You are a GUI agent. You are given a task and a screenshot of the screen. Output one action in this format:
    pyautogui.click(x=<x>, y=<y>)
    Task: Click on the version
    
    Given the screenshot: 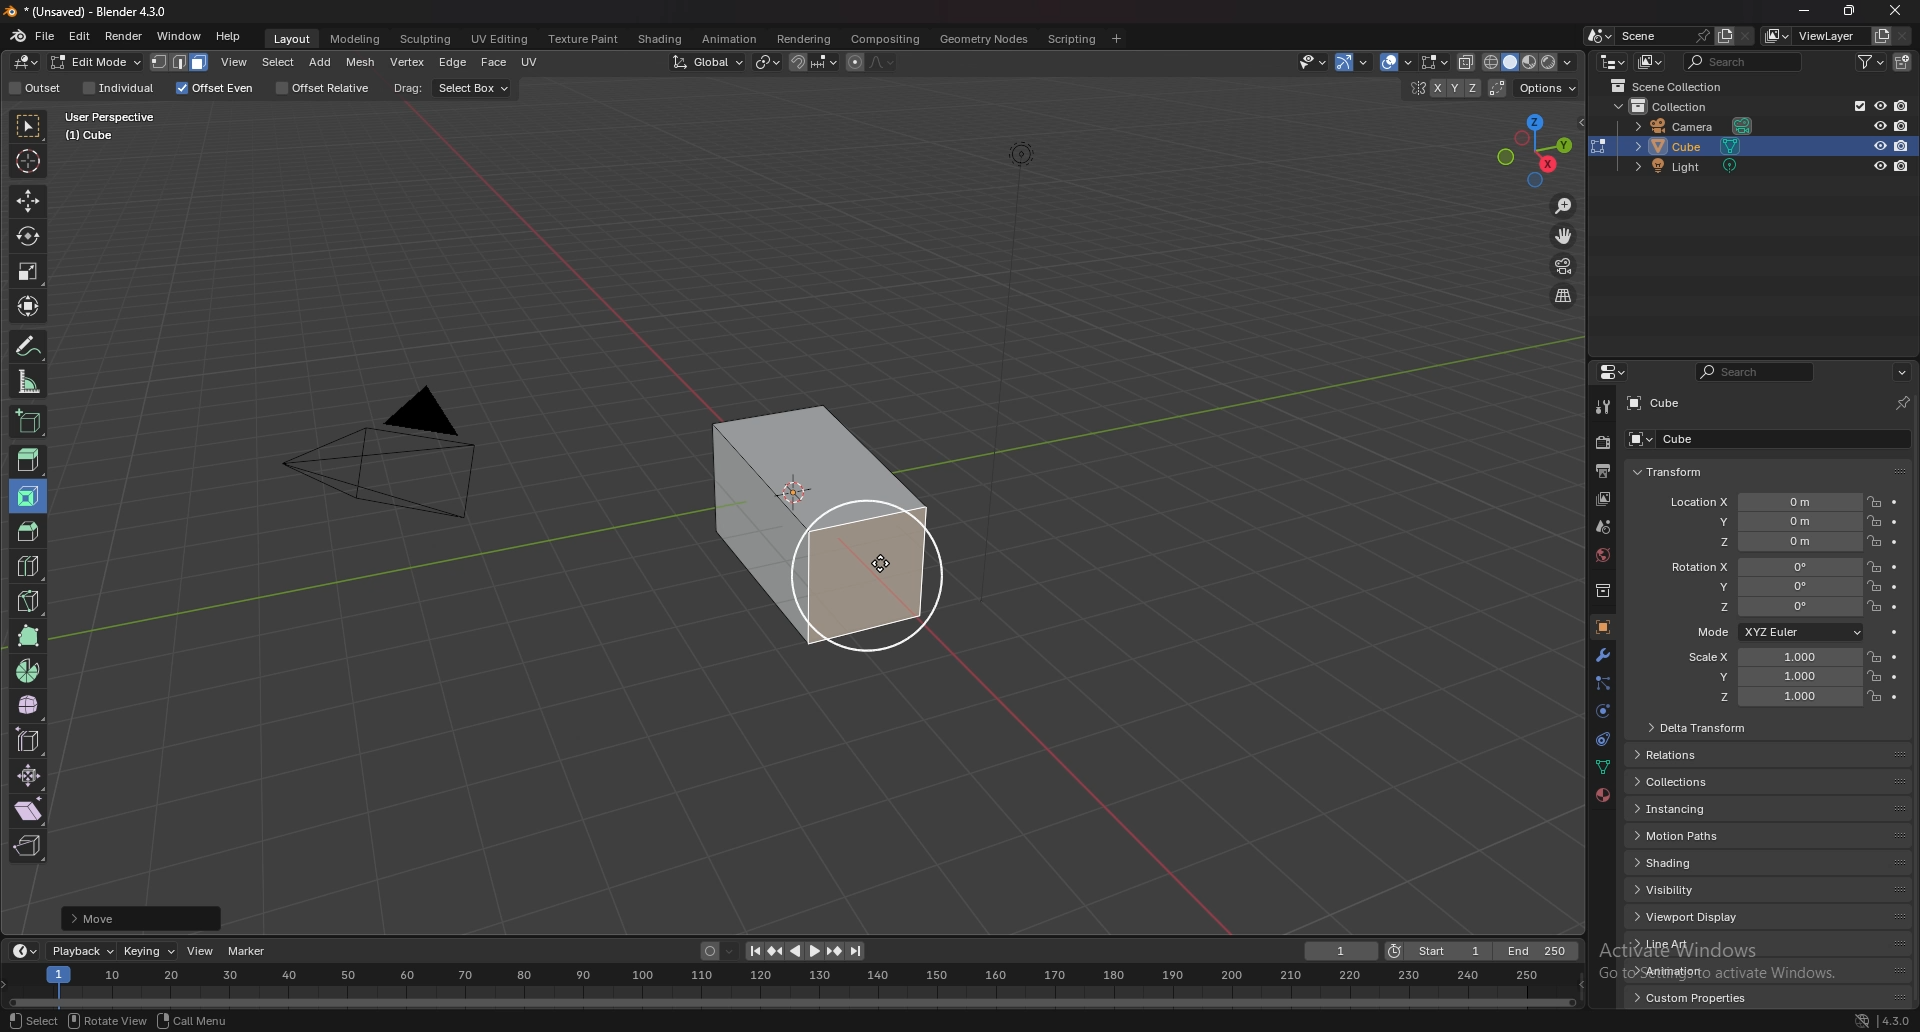 What is the action you would take?
    pyautogui.click(x=1897, y=1021)
    